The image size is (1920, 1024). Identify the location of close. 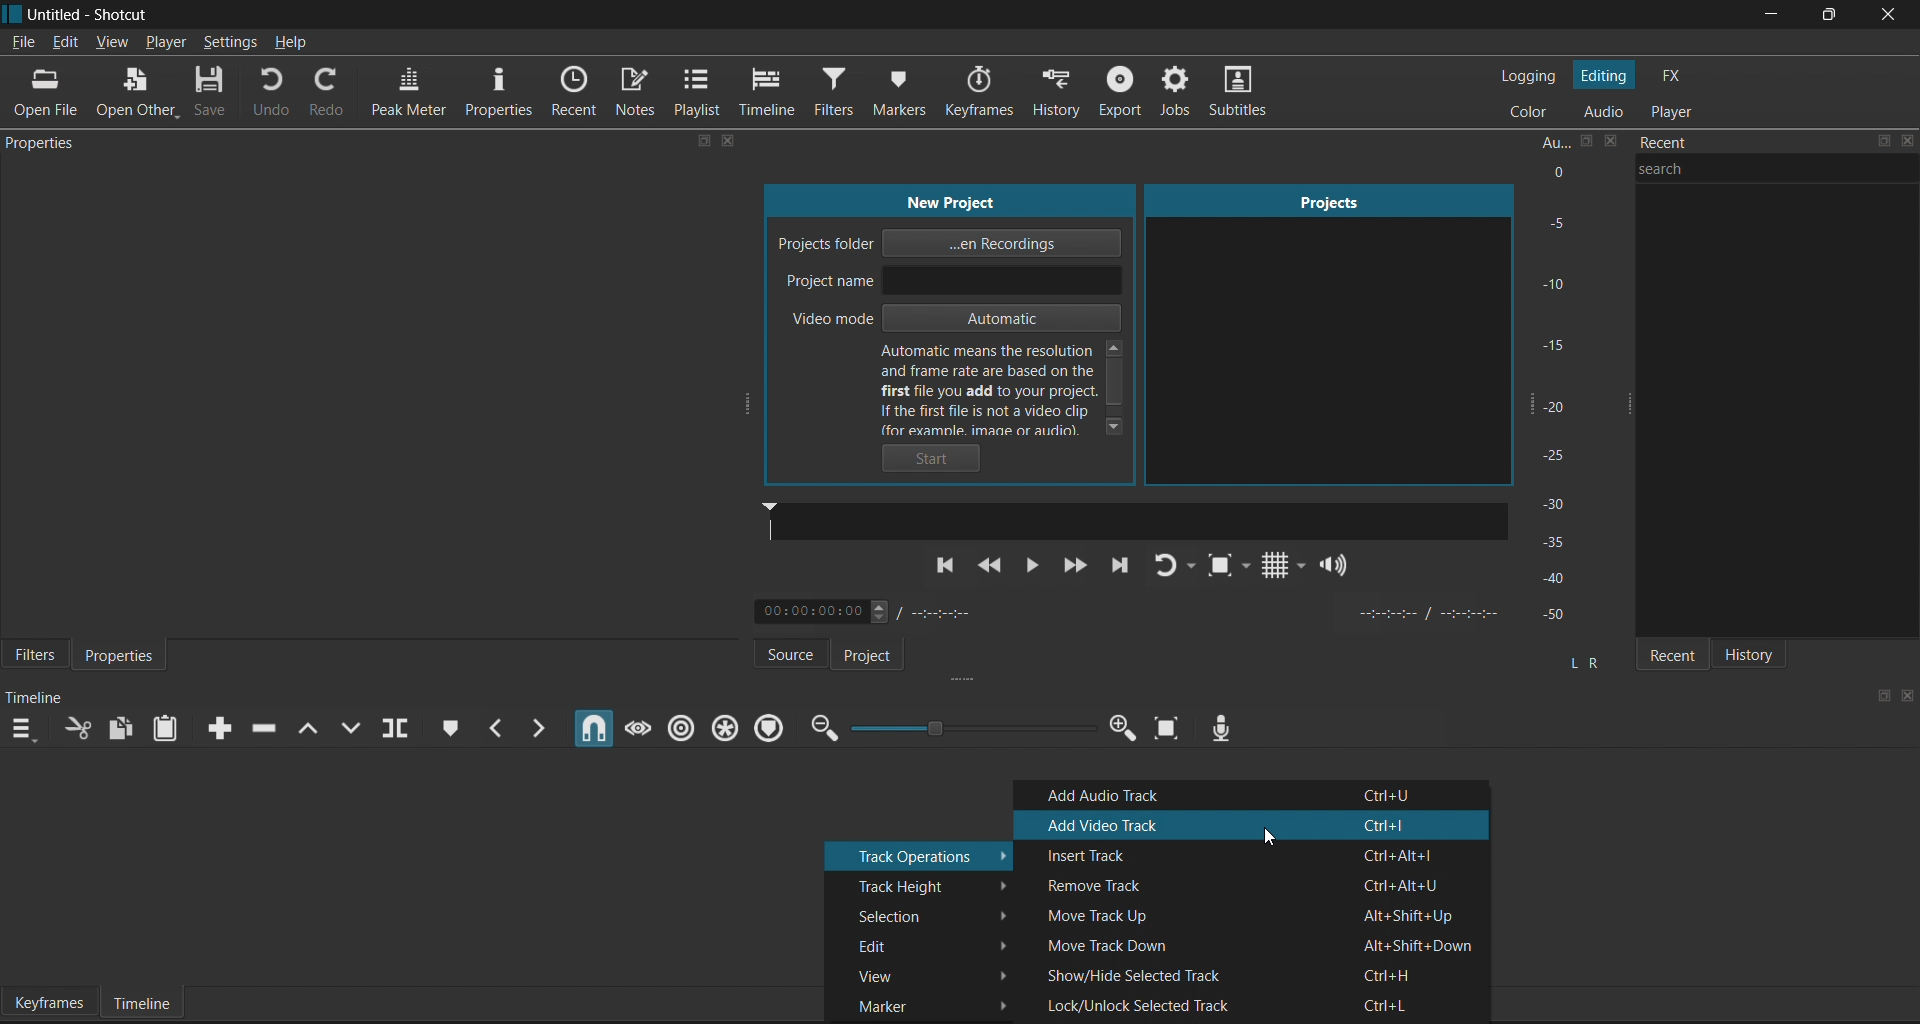
(1886, 16).